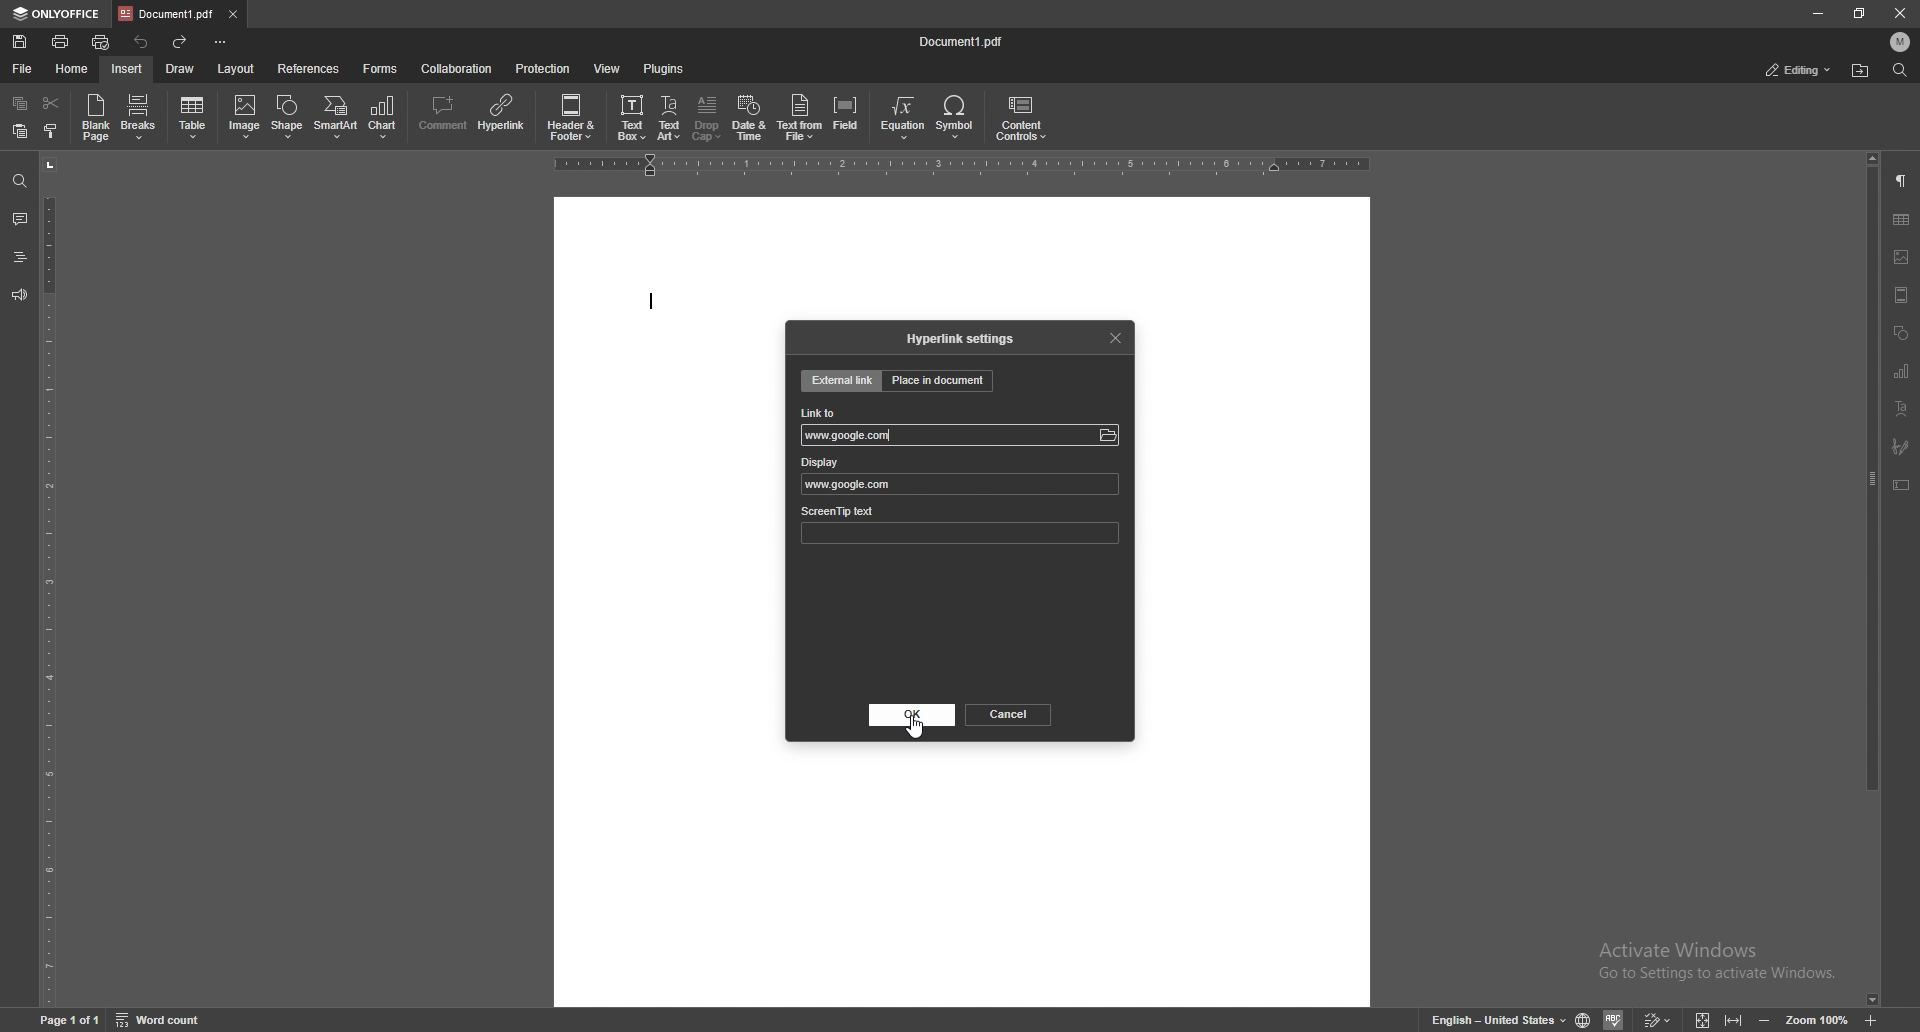 This screenshot has width=1920, height=1032. Describe the element at coordinates (1021, 117) in the screenshot. I see `content controls` at that location.